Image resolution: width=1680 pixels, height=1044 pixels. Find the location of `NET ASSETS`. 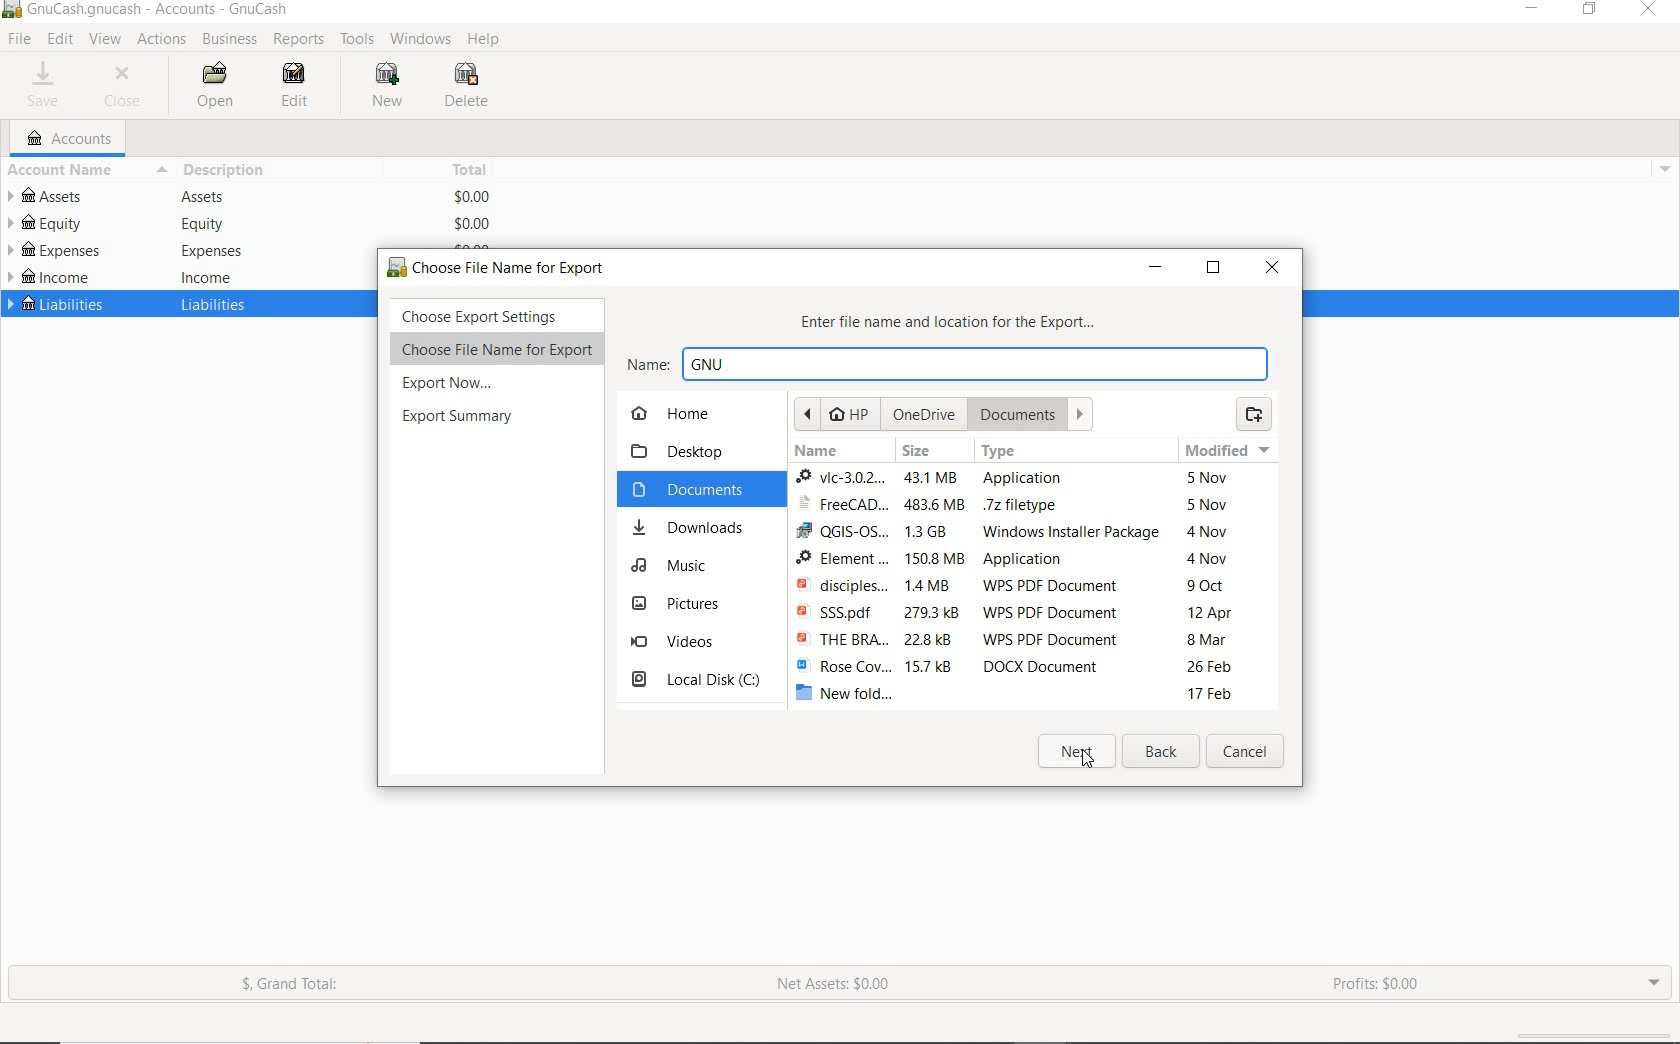

NET ASSETS is located at coordinates (838, 987).